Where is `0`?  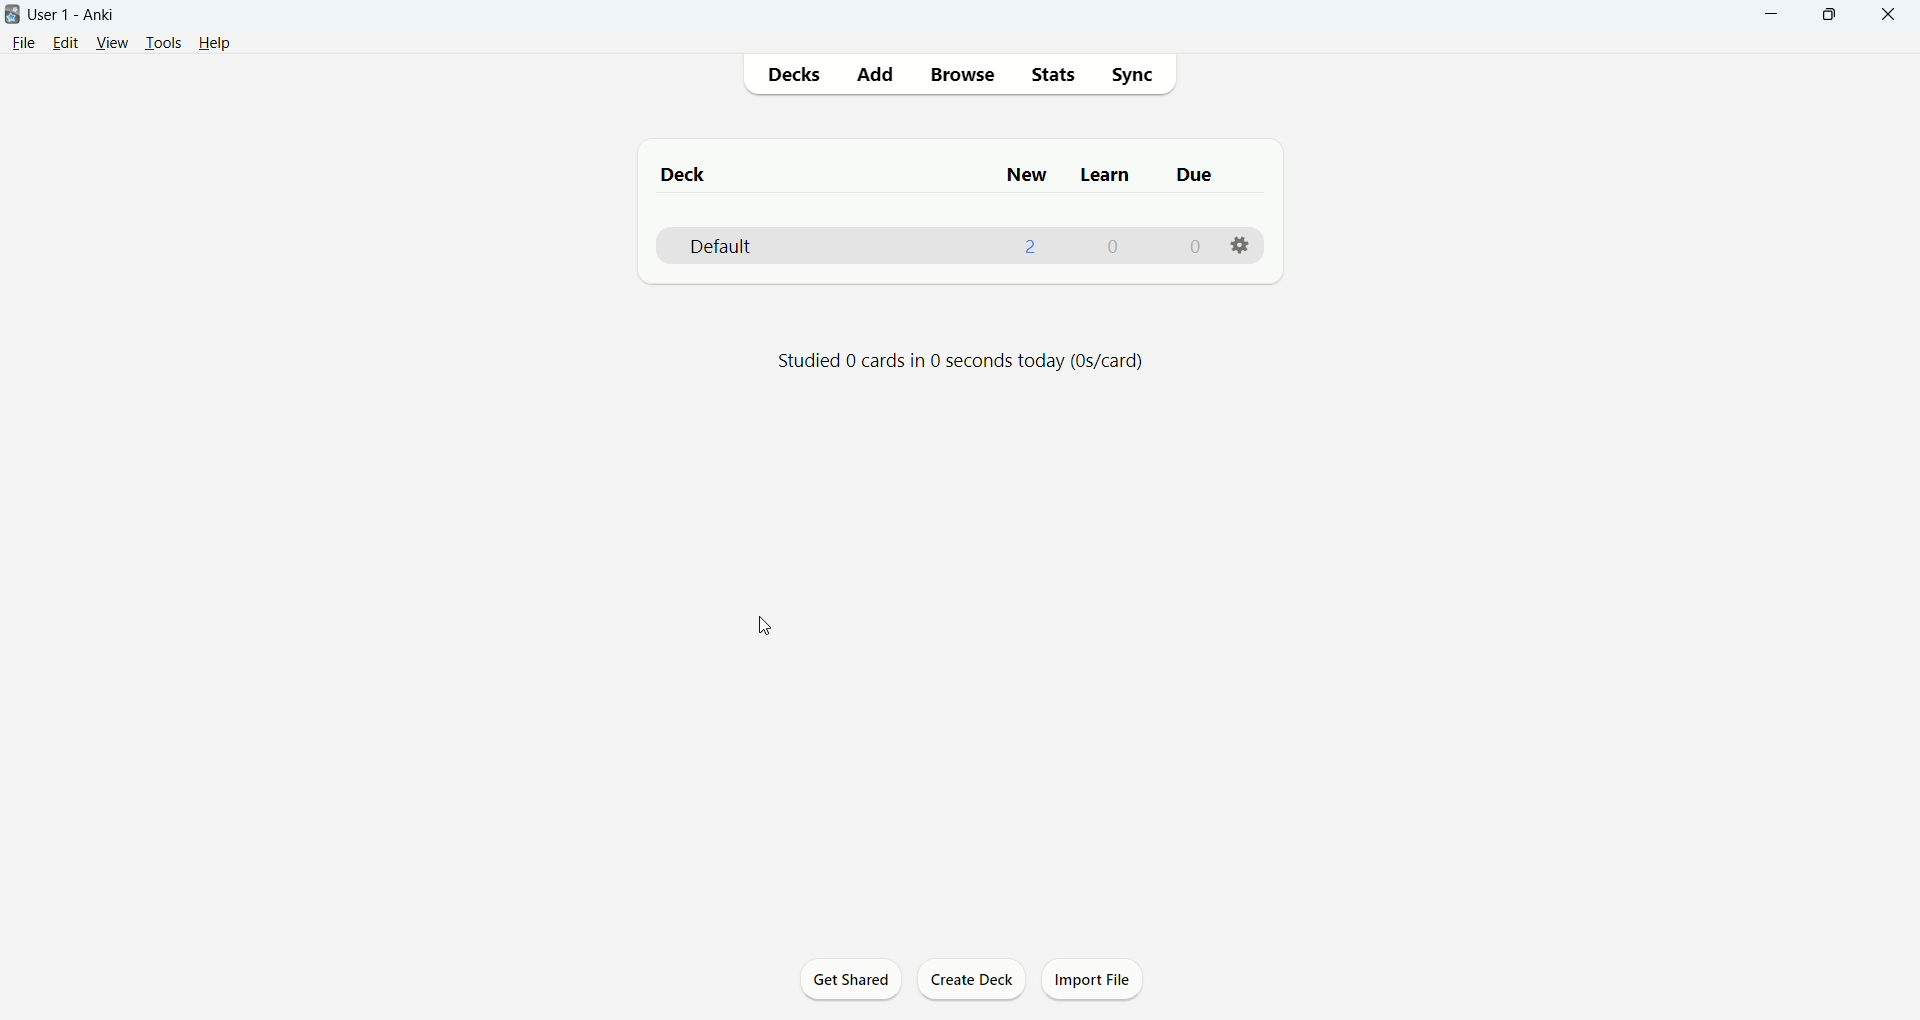 0 is located at coordinates (1112, 246).